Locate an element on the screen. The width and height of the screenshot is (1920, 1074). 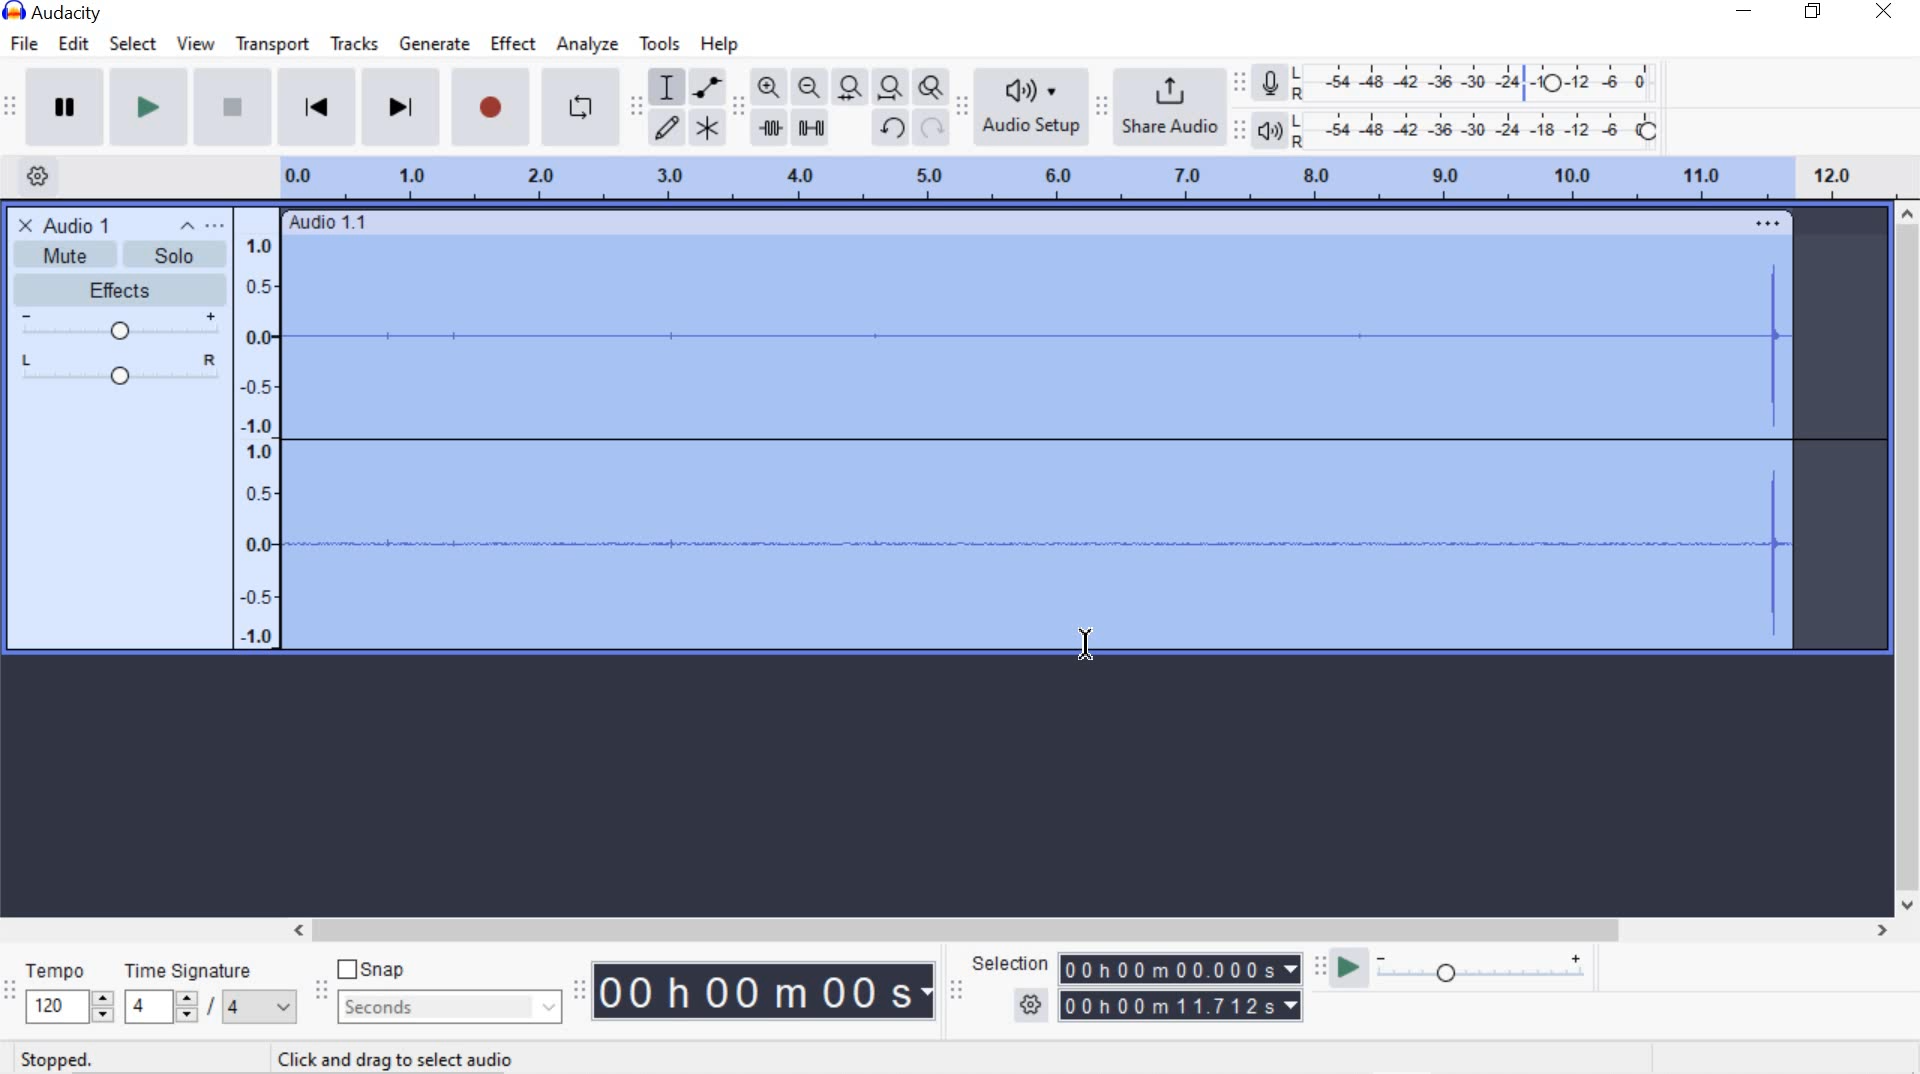
Fit selection to width is located at coordinates (851, 87).